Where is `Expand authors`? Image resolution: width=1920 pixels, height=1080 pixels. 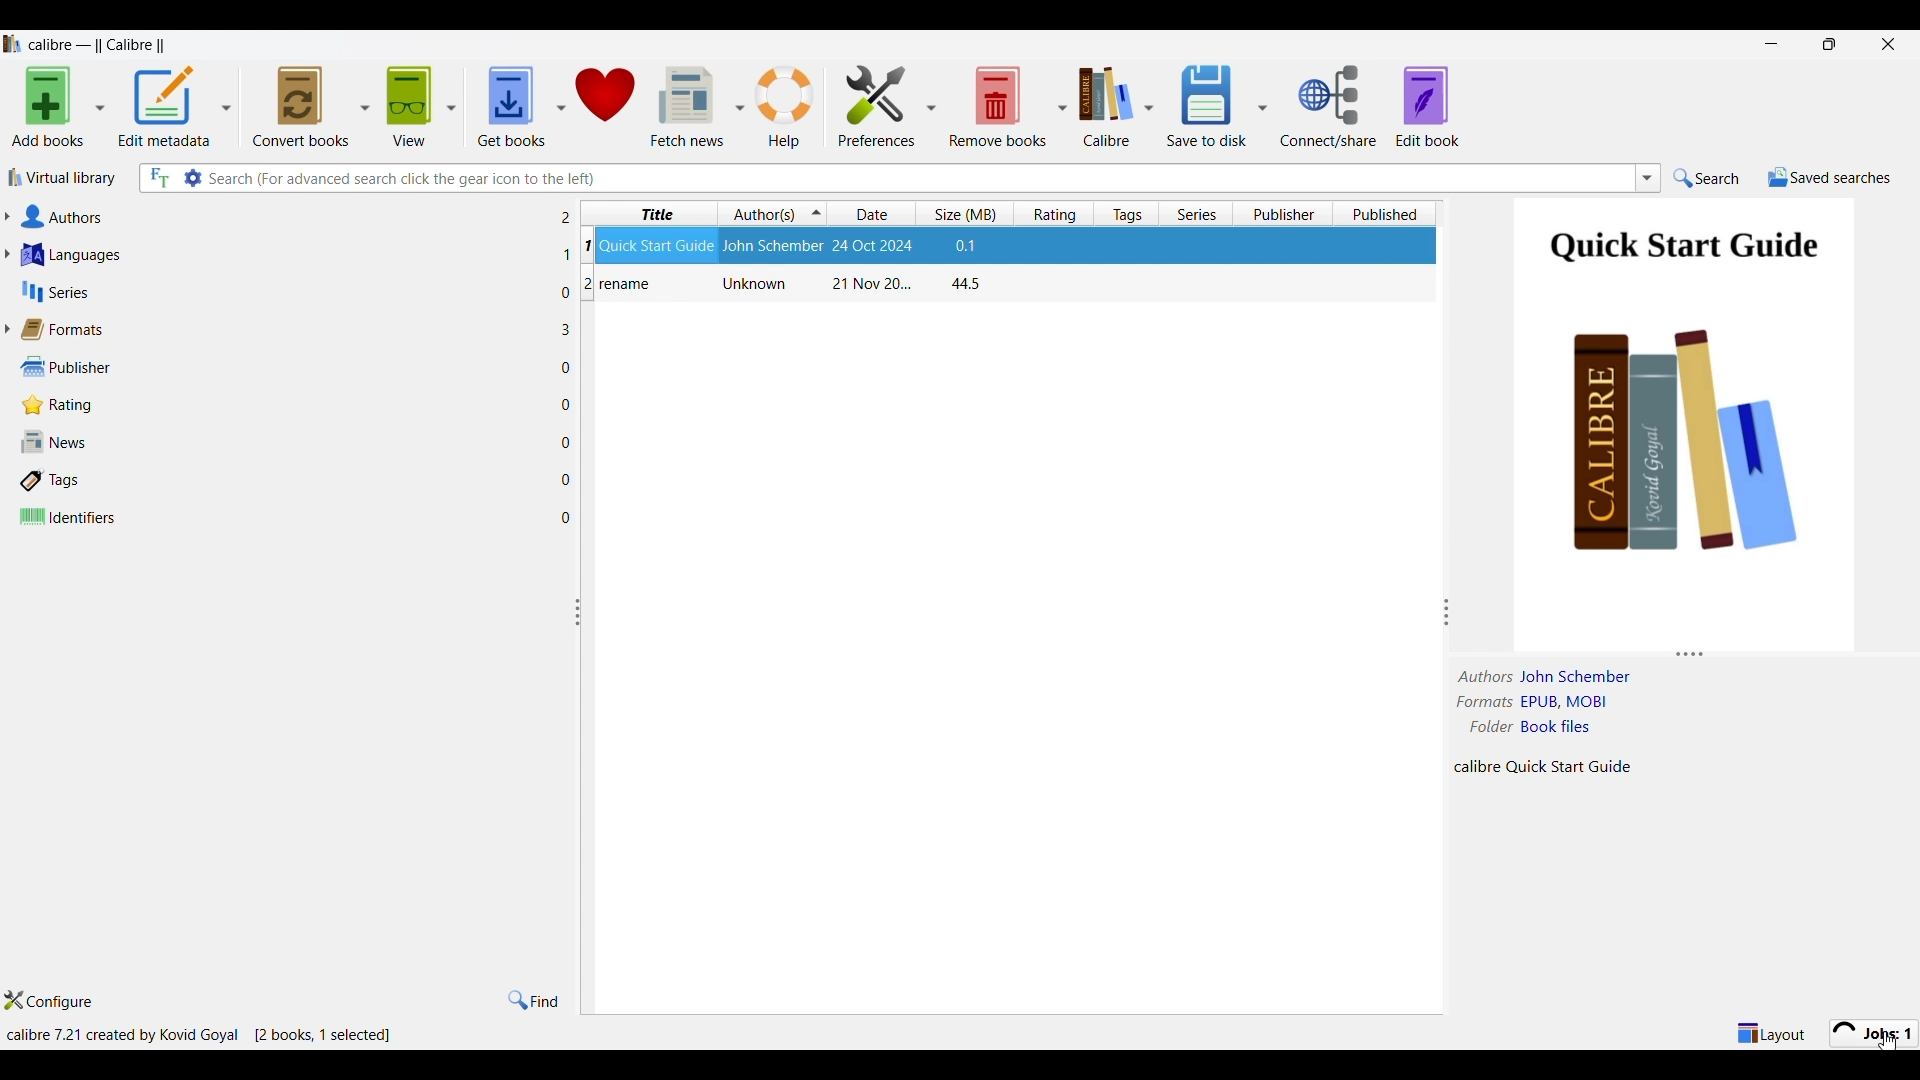 Expand authors is located at coordinates (6, 216).